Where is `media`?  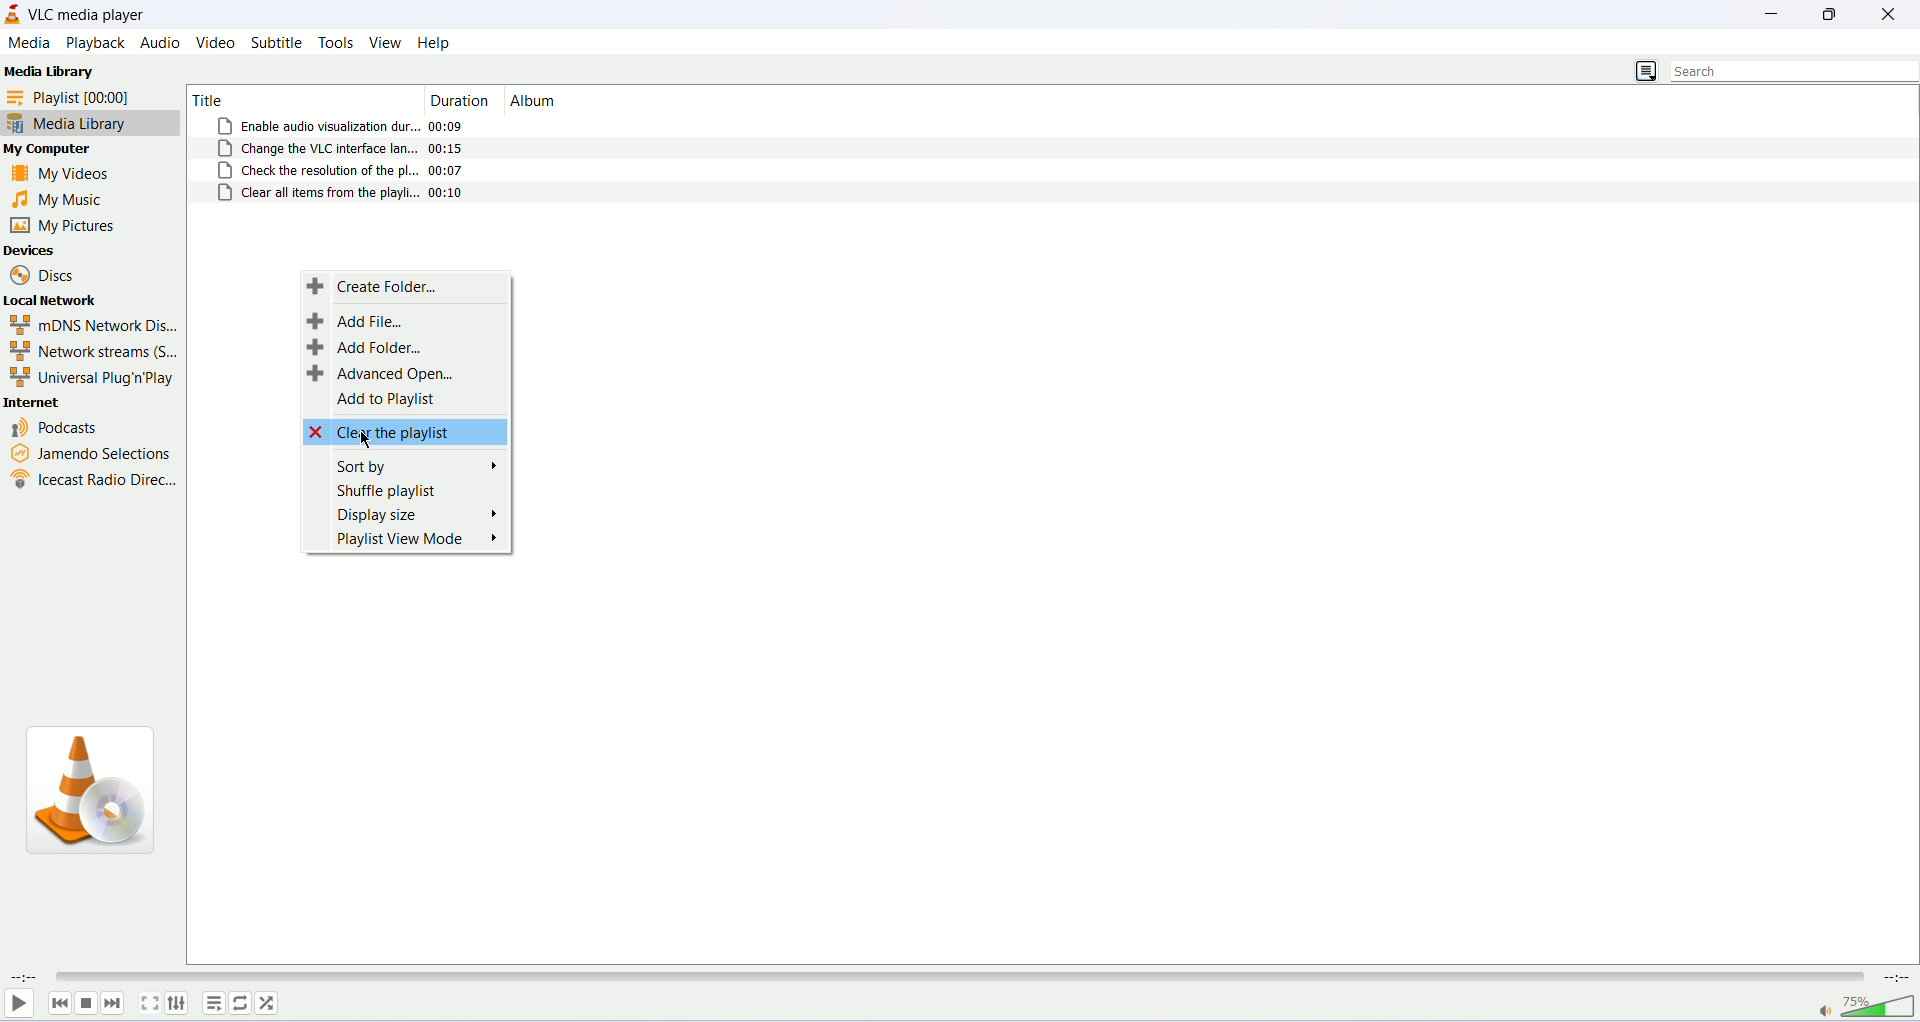
media is located at coordinates (26, 43).